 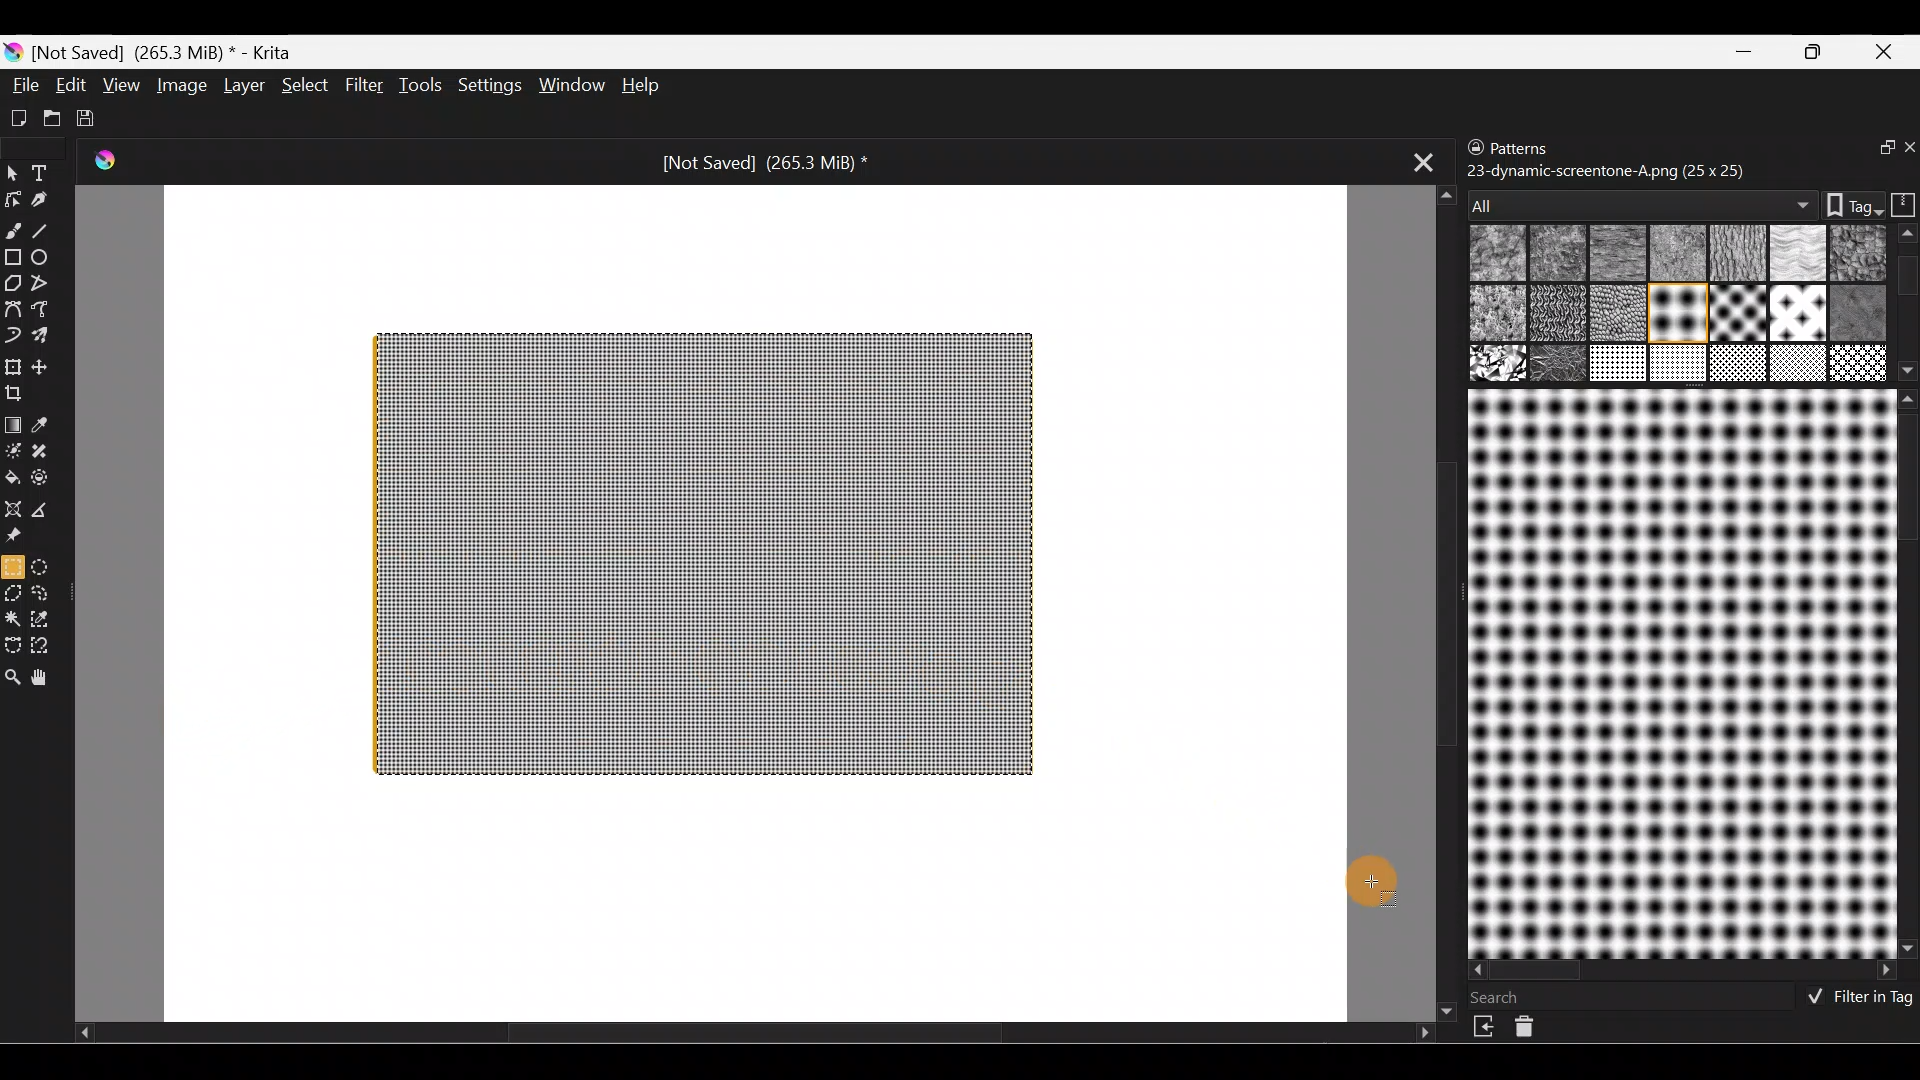 I want to click on 11 drawed_furry.png, so click(x=1733, y=316).